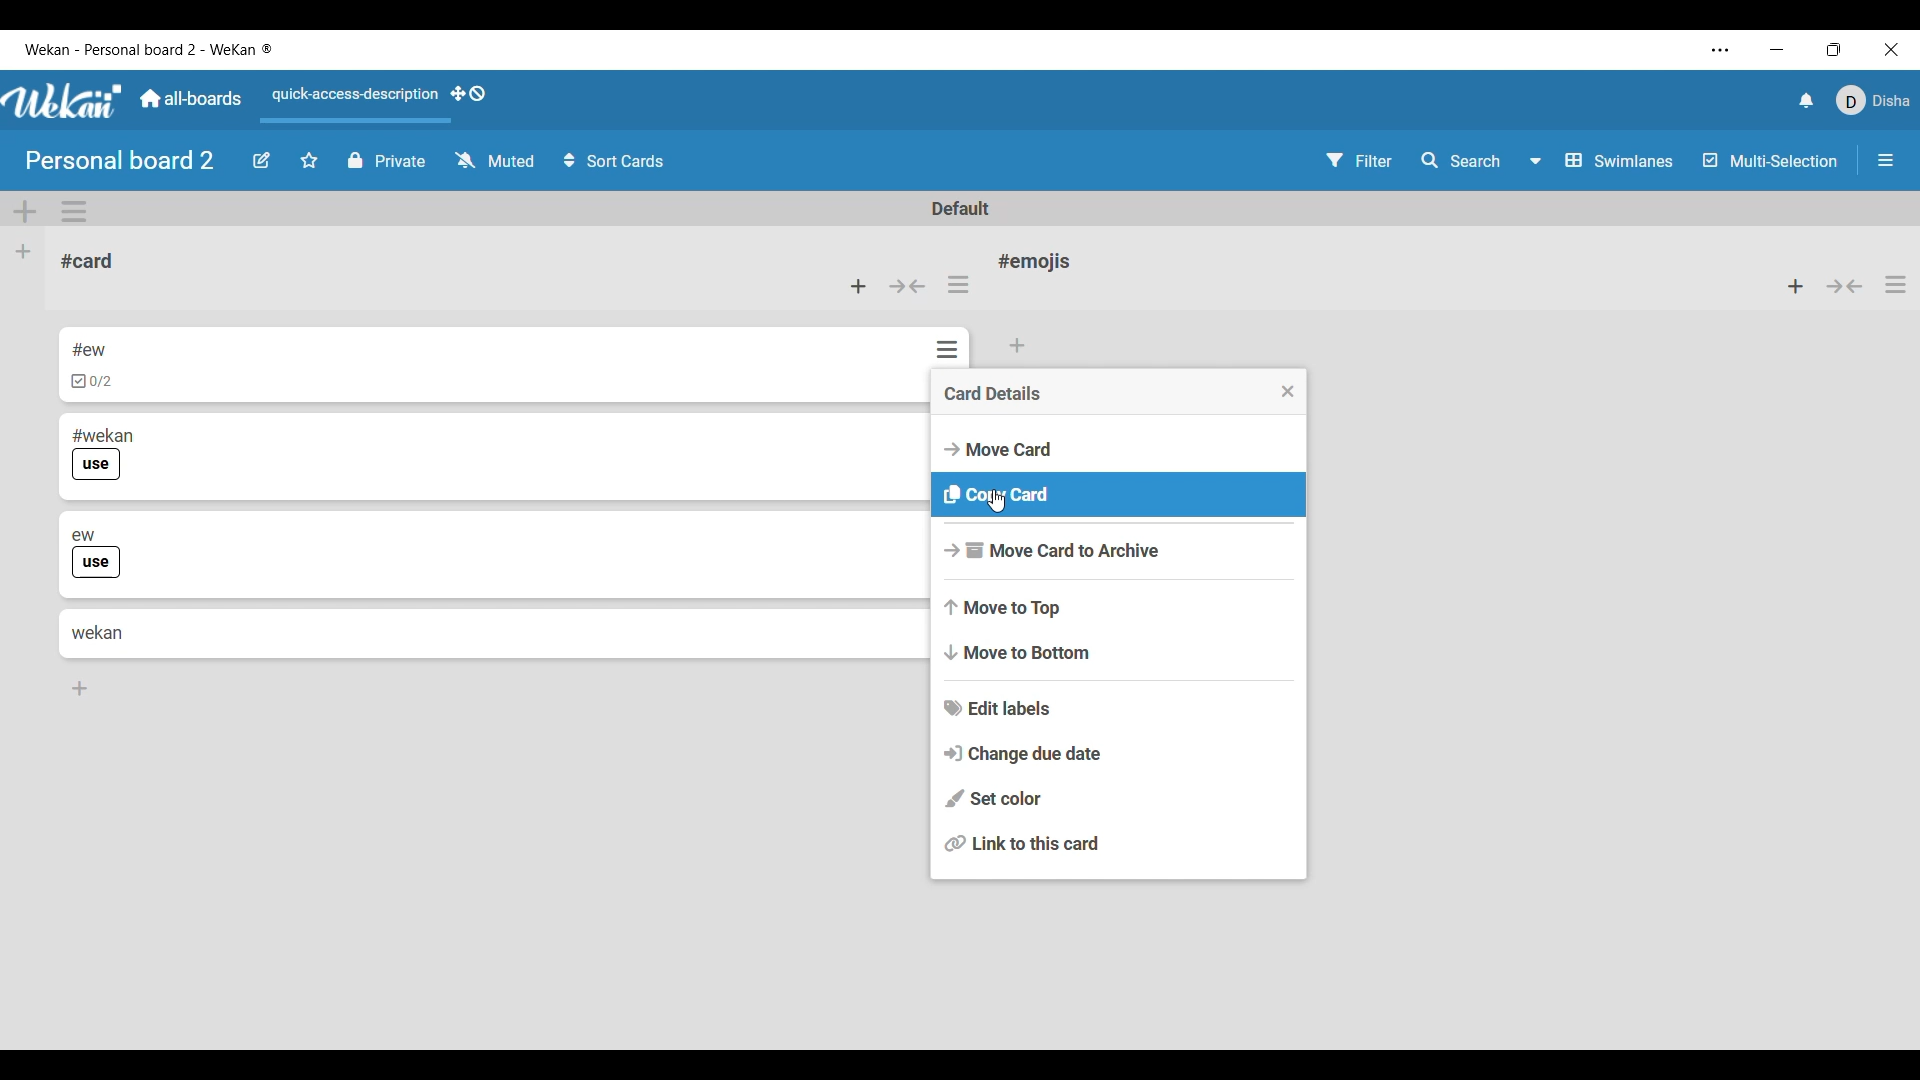 The image size is (1920, 1080). Describe the element at coordinates (81, 689) in the screenshot. I see `Add card to bottom of list` at that location.